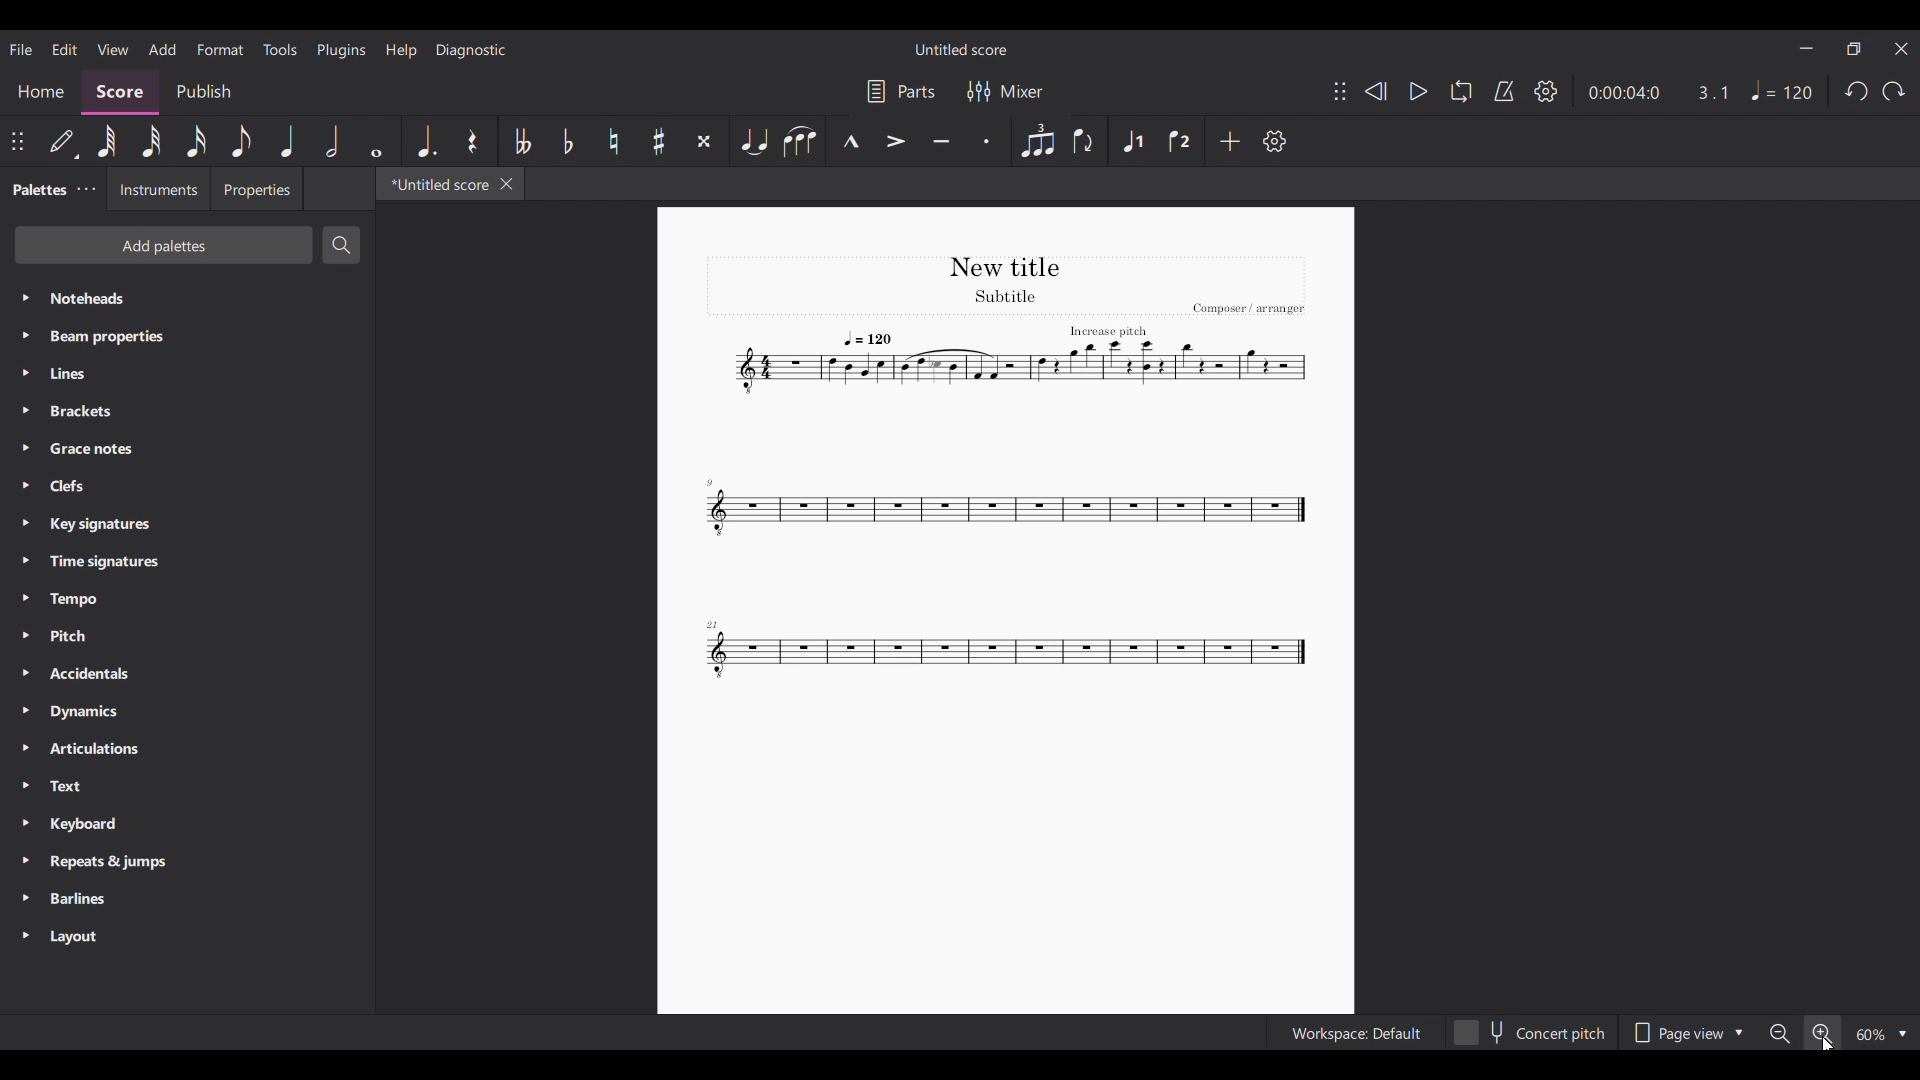 This screenshot has width=1920, height=1080. Describe the element at coordinates (566, 141) in the screenshot. I see `Toggle flat` at that location.